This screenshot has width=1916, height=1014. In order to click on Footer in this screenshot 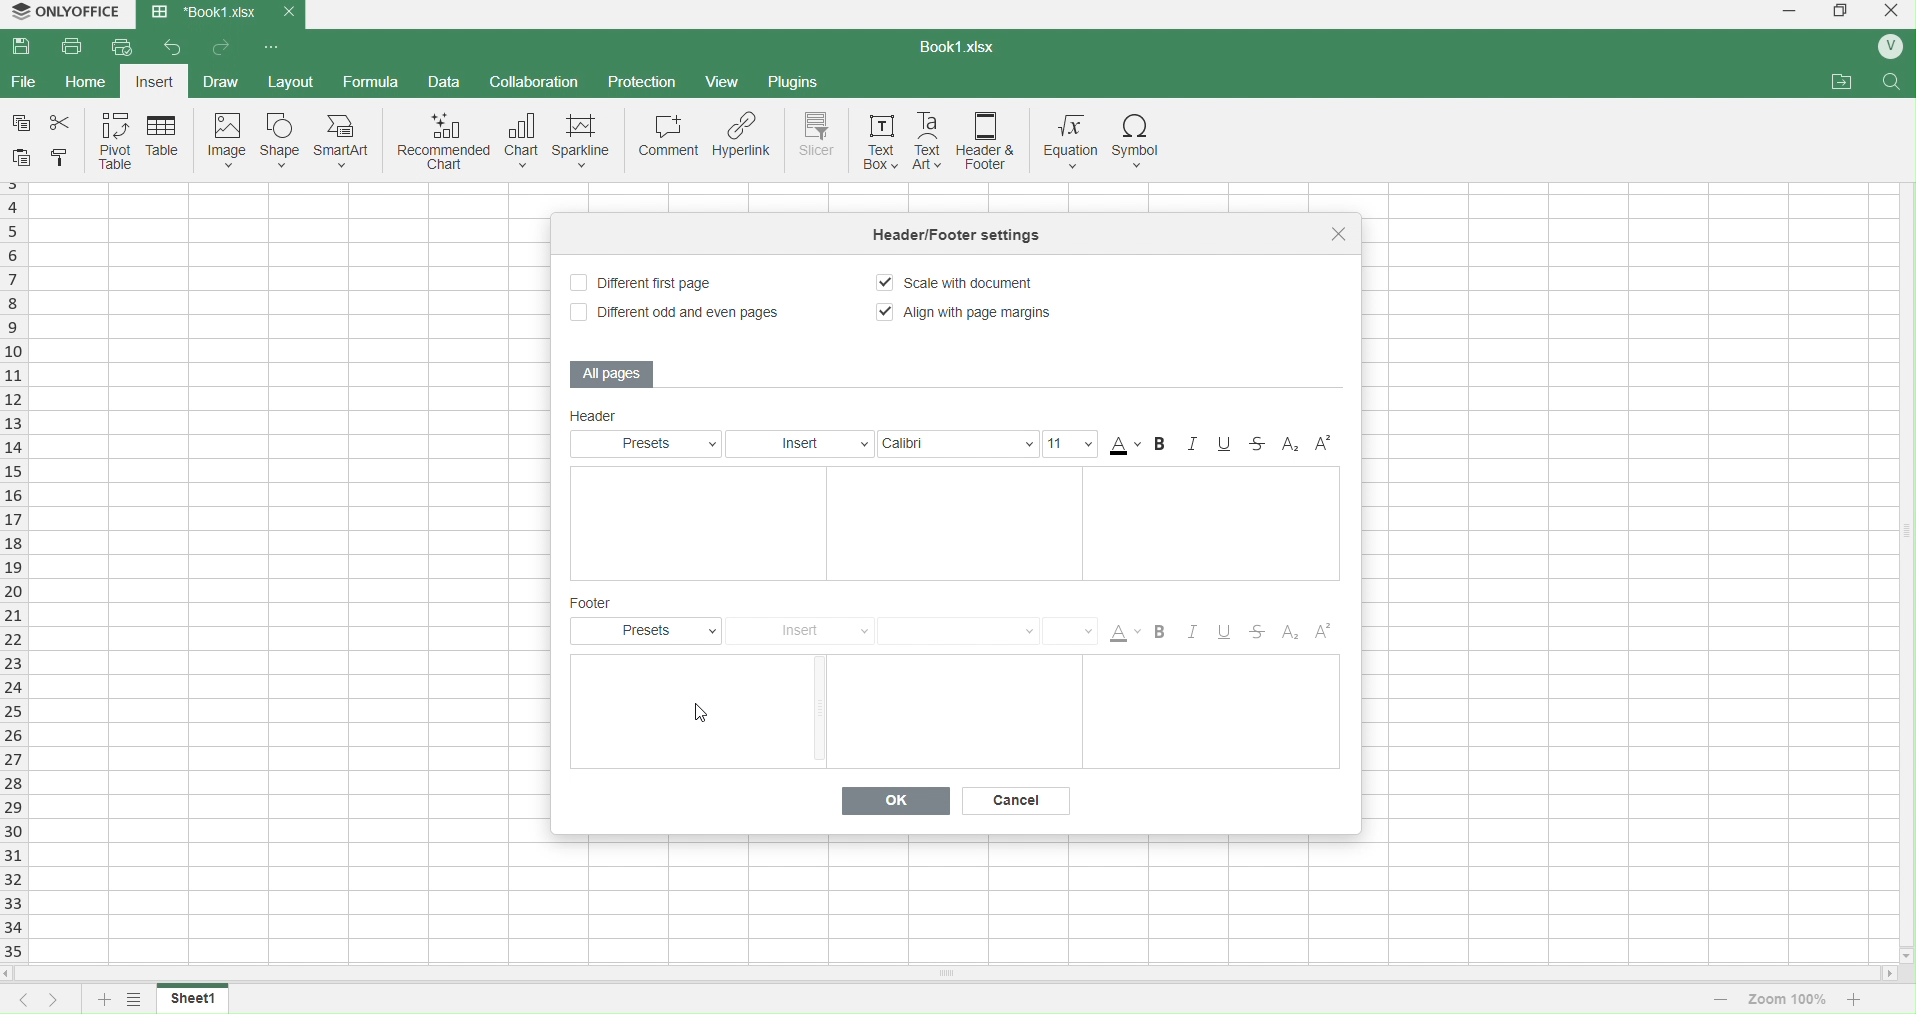, I will do `click(595, 603)`.